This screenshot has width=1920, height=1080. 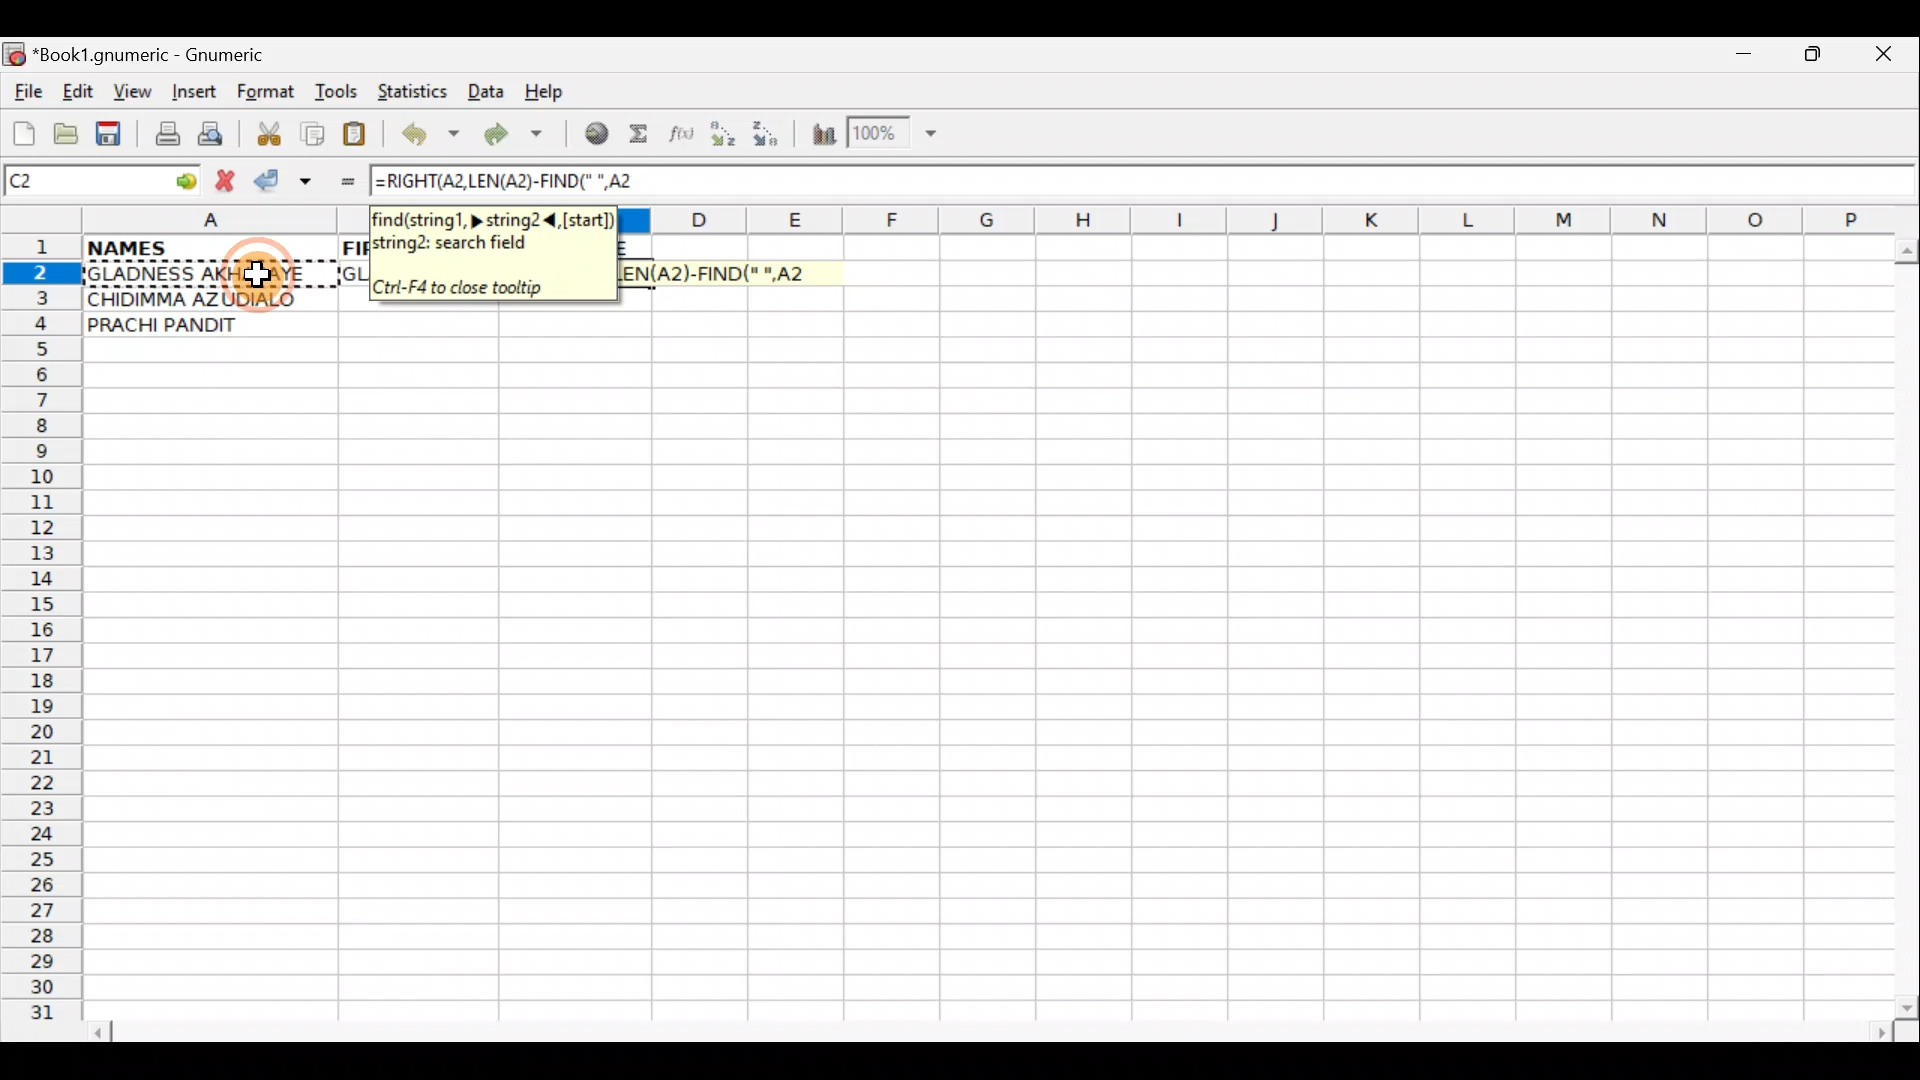 I want to click on Paste clipboard, so click(x=361, y=137).